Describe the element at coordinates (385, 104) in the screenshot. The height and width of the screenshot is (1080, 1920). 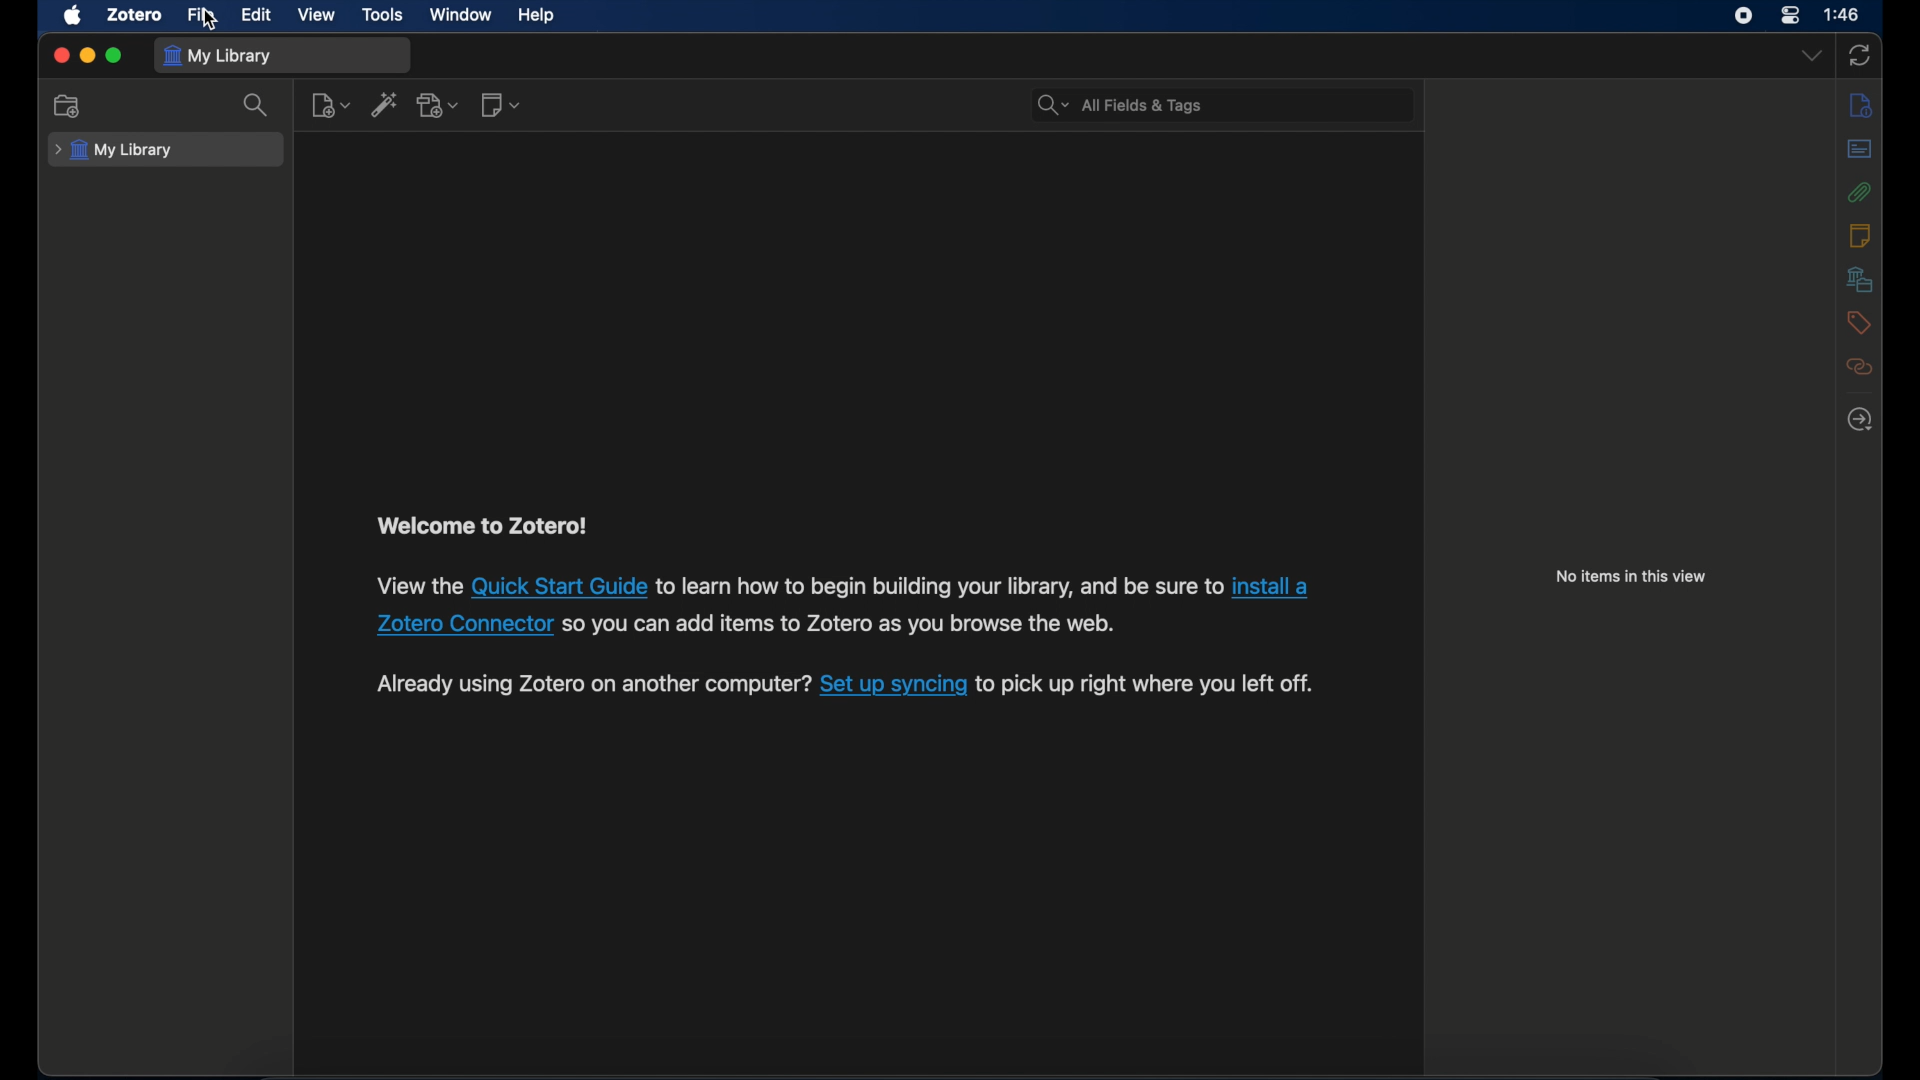
I see `add item by identifier` at that location.